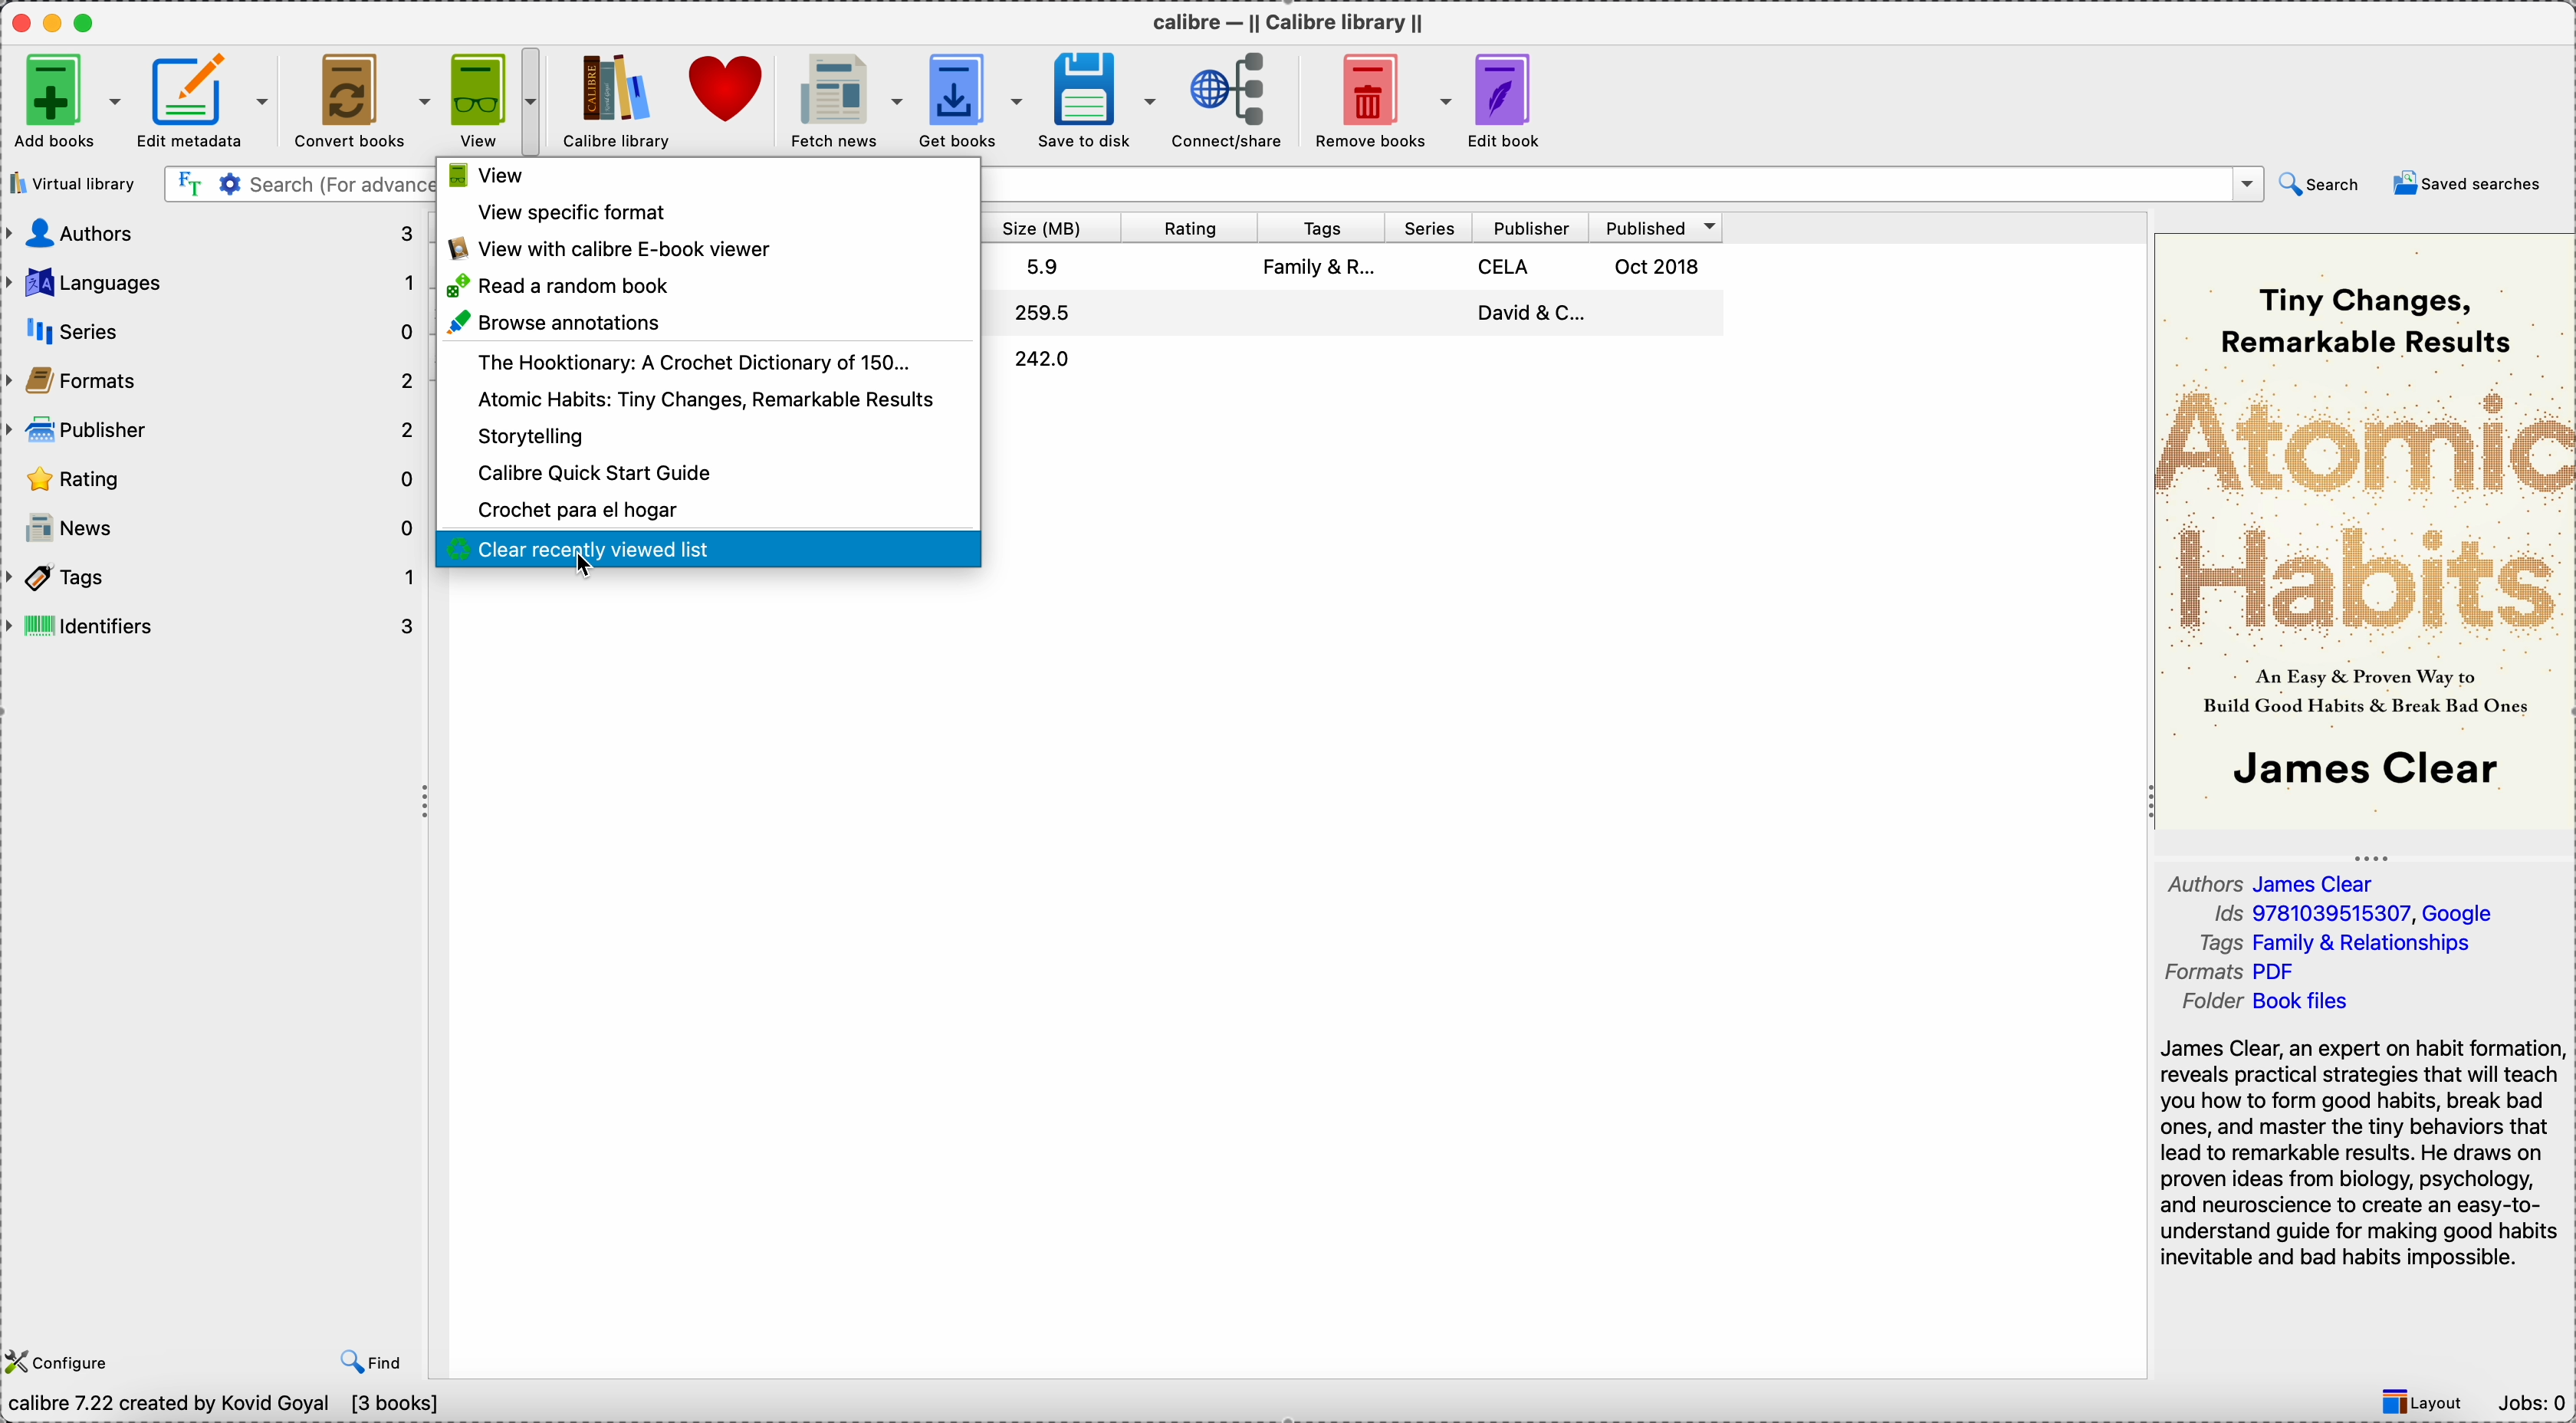 Image resolution: width=2576 pixels, height=1423 pixels. Describe the element at coordinates (1043, 359) in the screenshot. I see `242.0` at that location.